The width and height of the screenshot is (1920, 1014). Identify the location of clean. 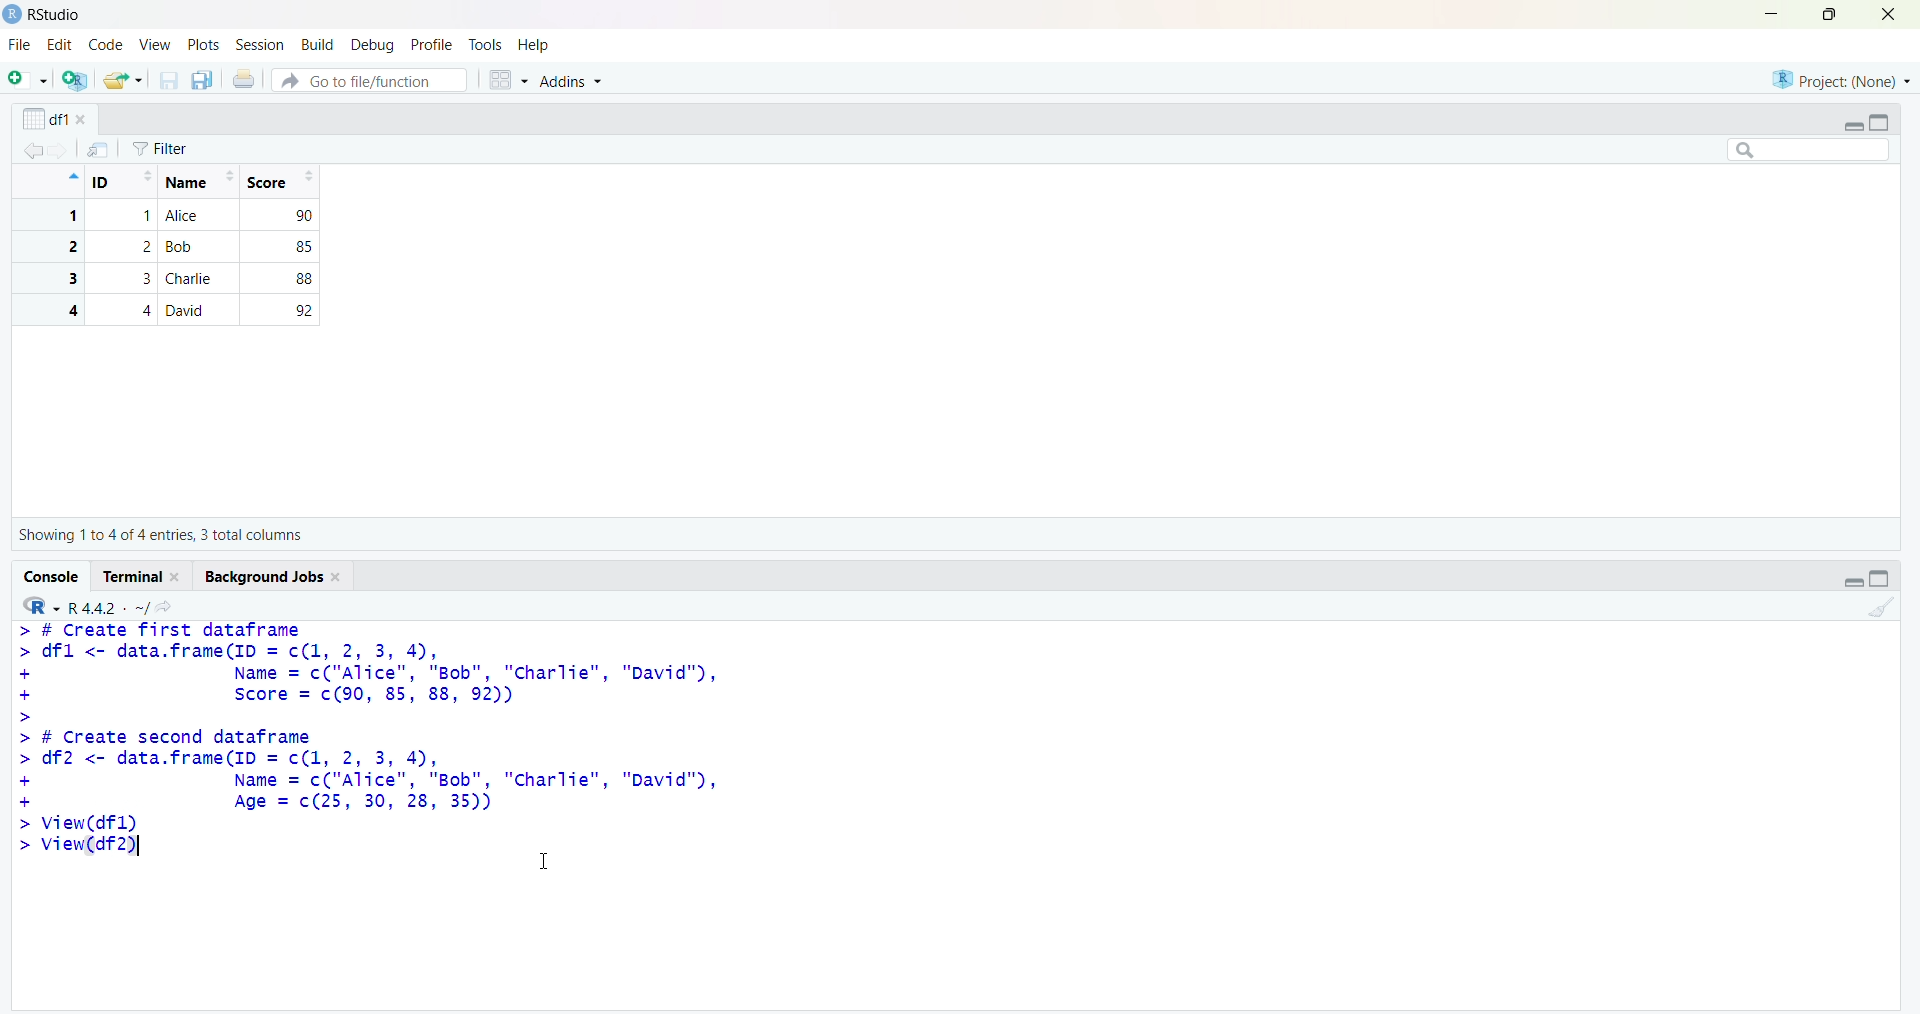
(1883, 608).